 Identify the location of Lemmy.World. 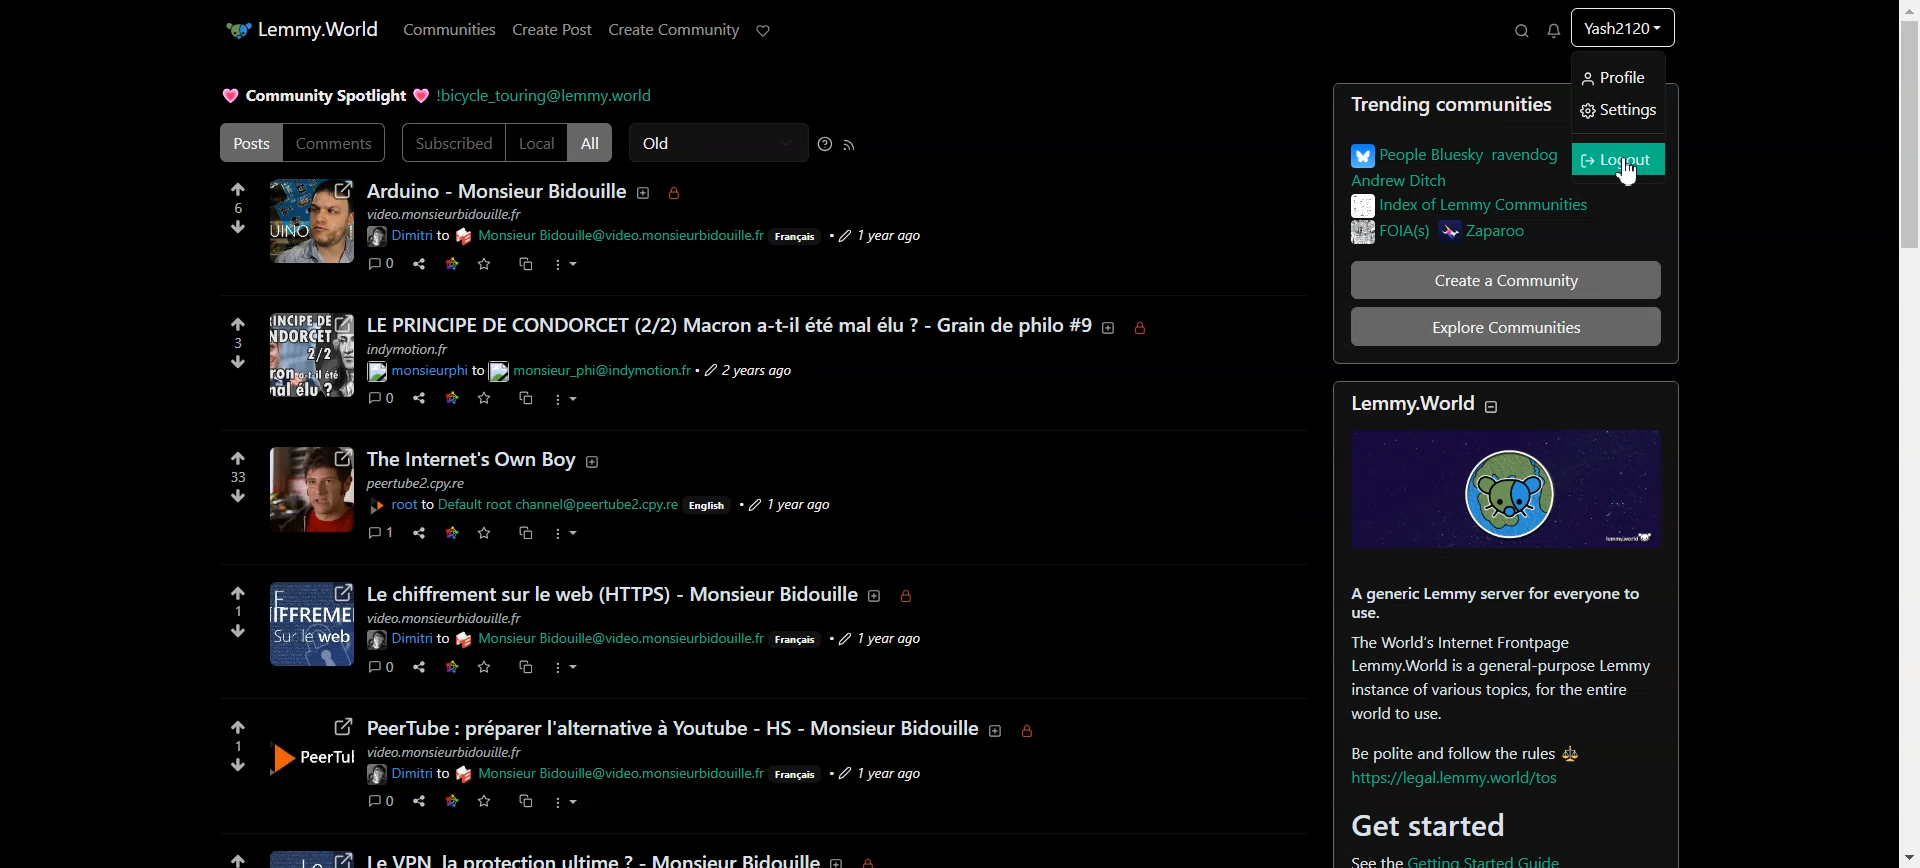
(322, 28).